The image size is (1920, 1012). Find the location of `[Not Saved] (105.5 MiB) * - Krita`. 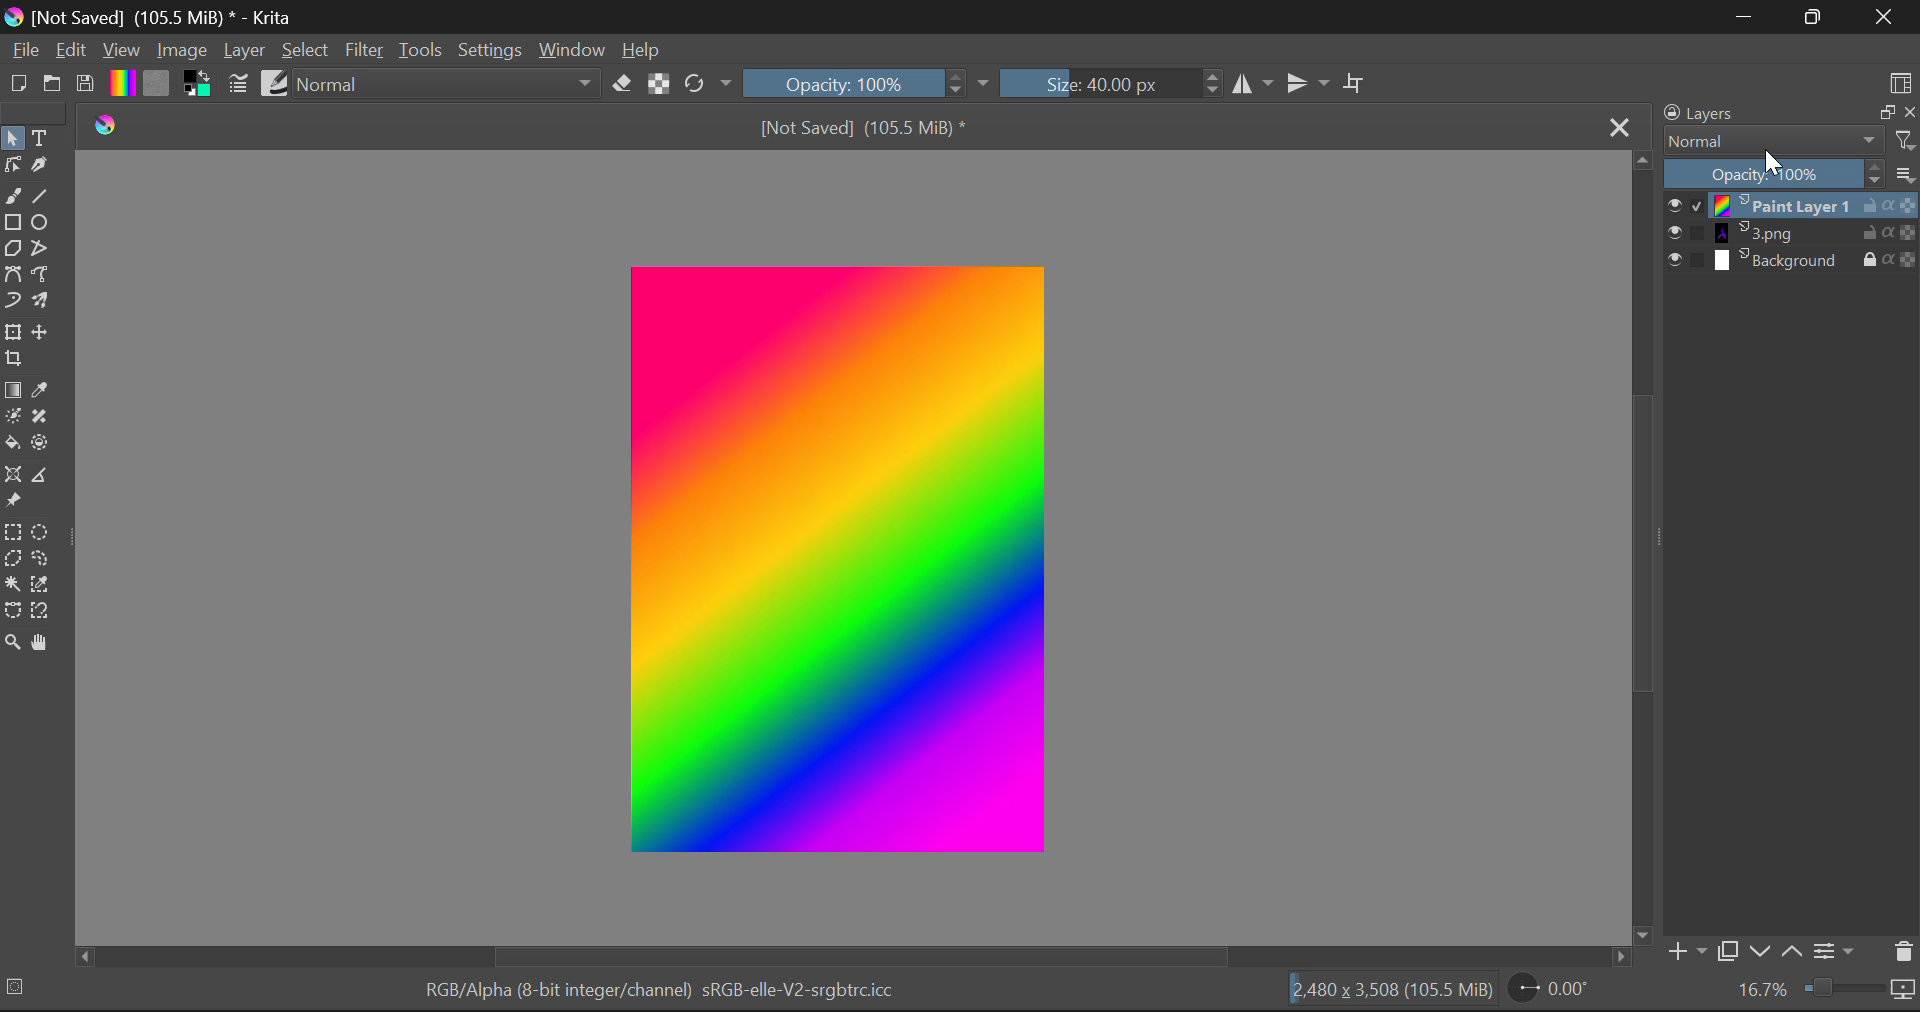

[Not Saved] (105.5 MiB) * - Krita is located at coordinates (166, 18).